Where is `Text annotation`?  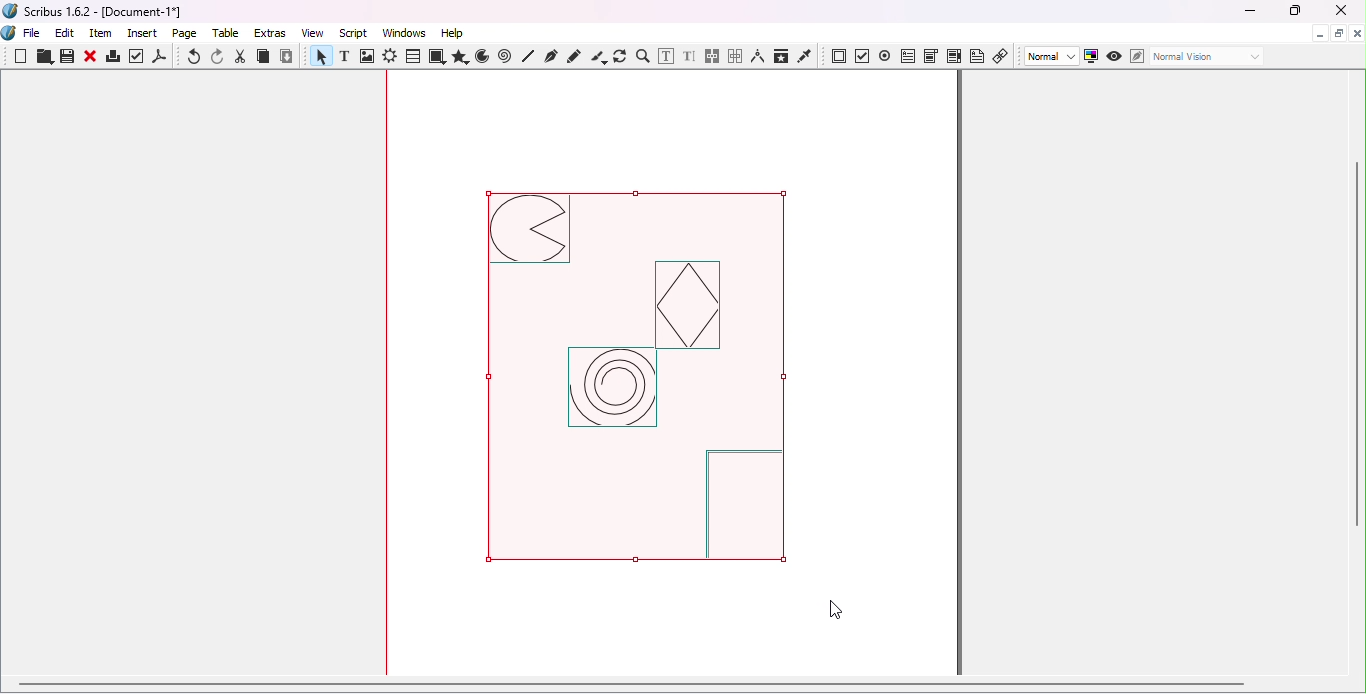 Text annotation is located at coordinates (977, 55).